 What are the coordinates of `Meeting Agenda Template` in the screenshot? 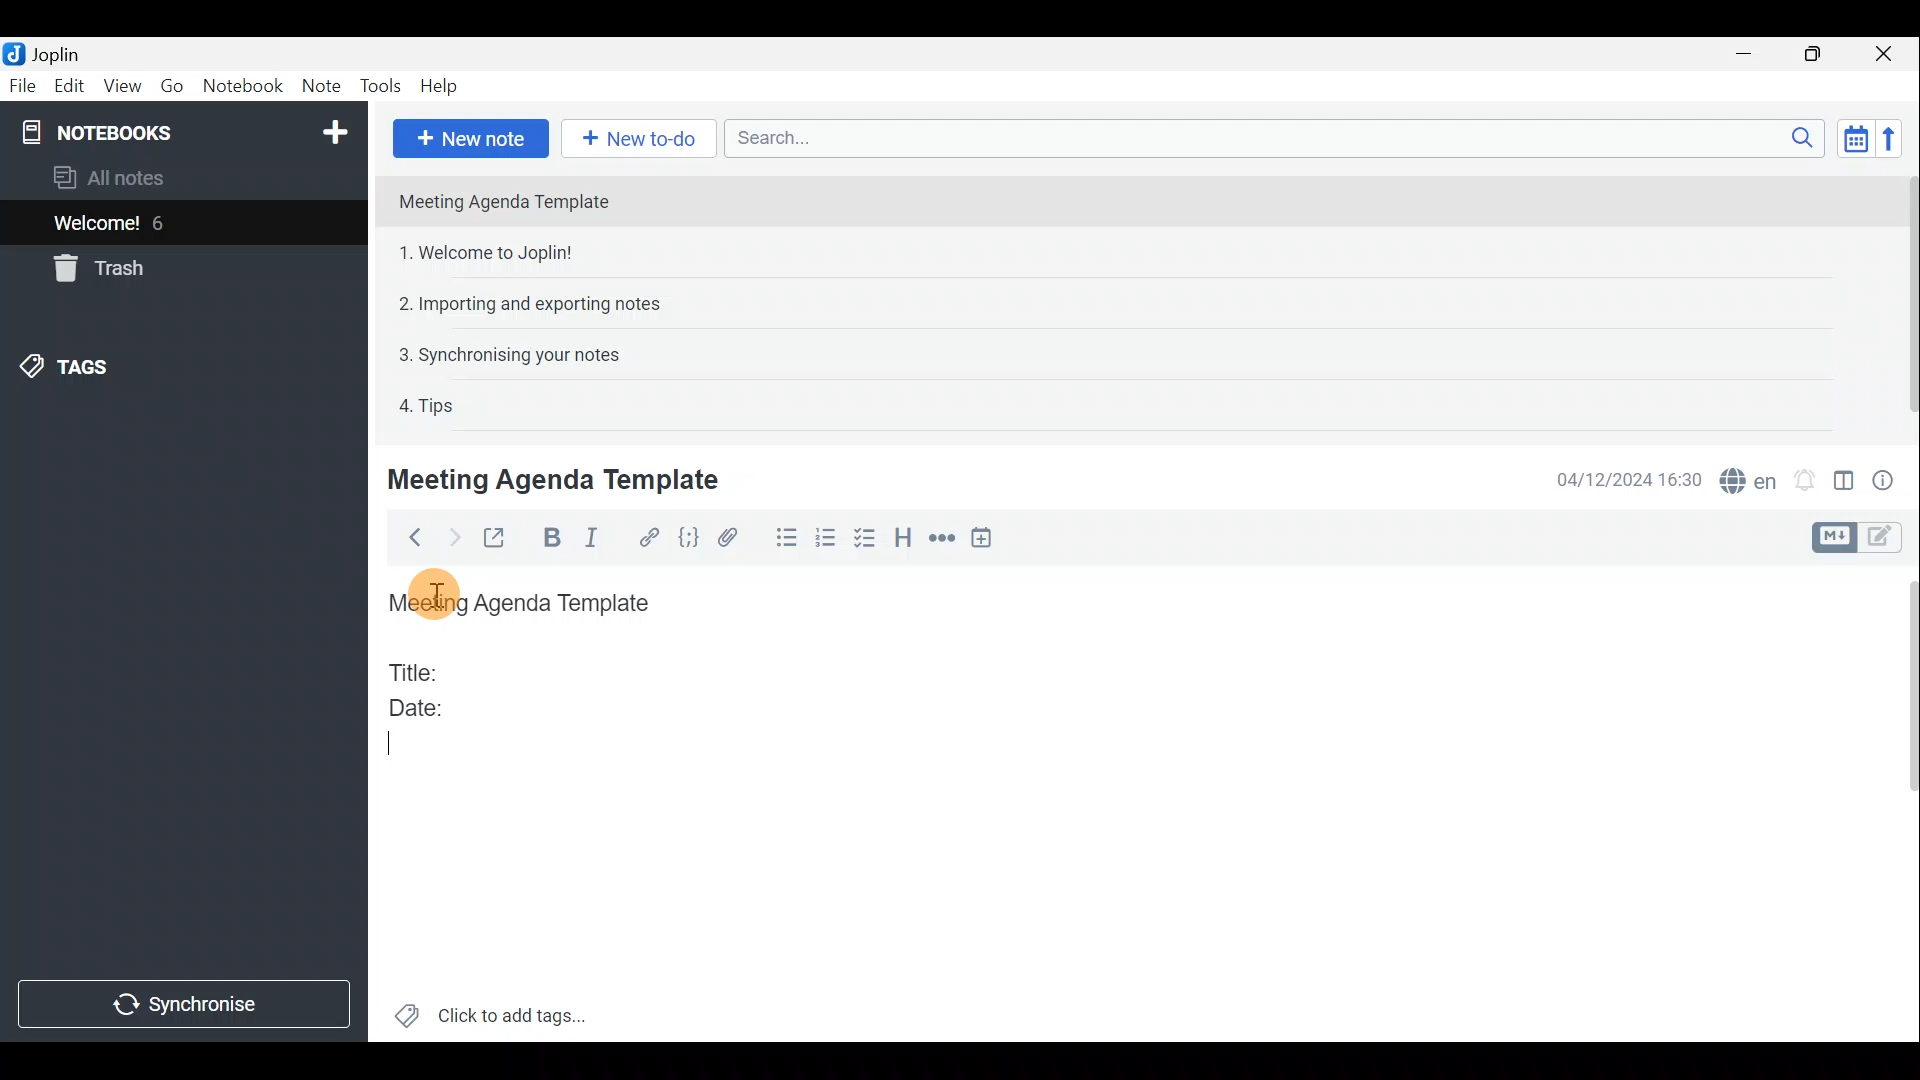 It's located at (506, 201).